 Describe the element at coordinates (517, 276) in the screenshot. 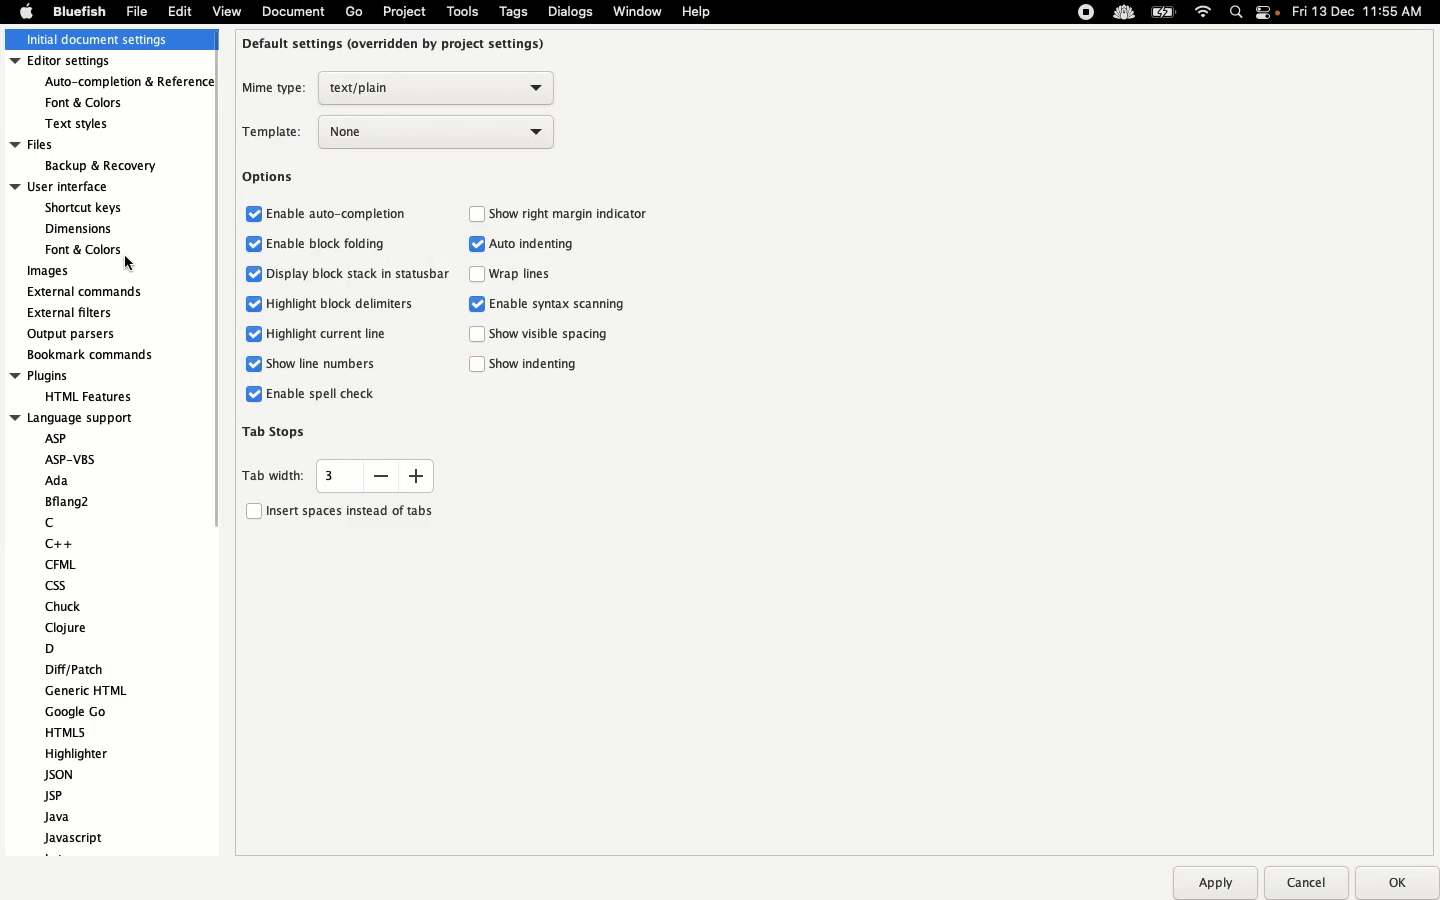

I see `Wrap lines` at that location.